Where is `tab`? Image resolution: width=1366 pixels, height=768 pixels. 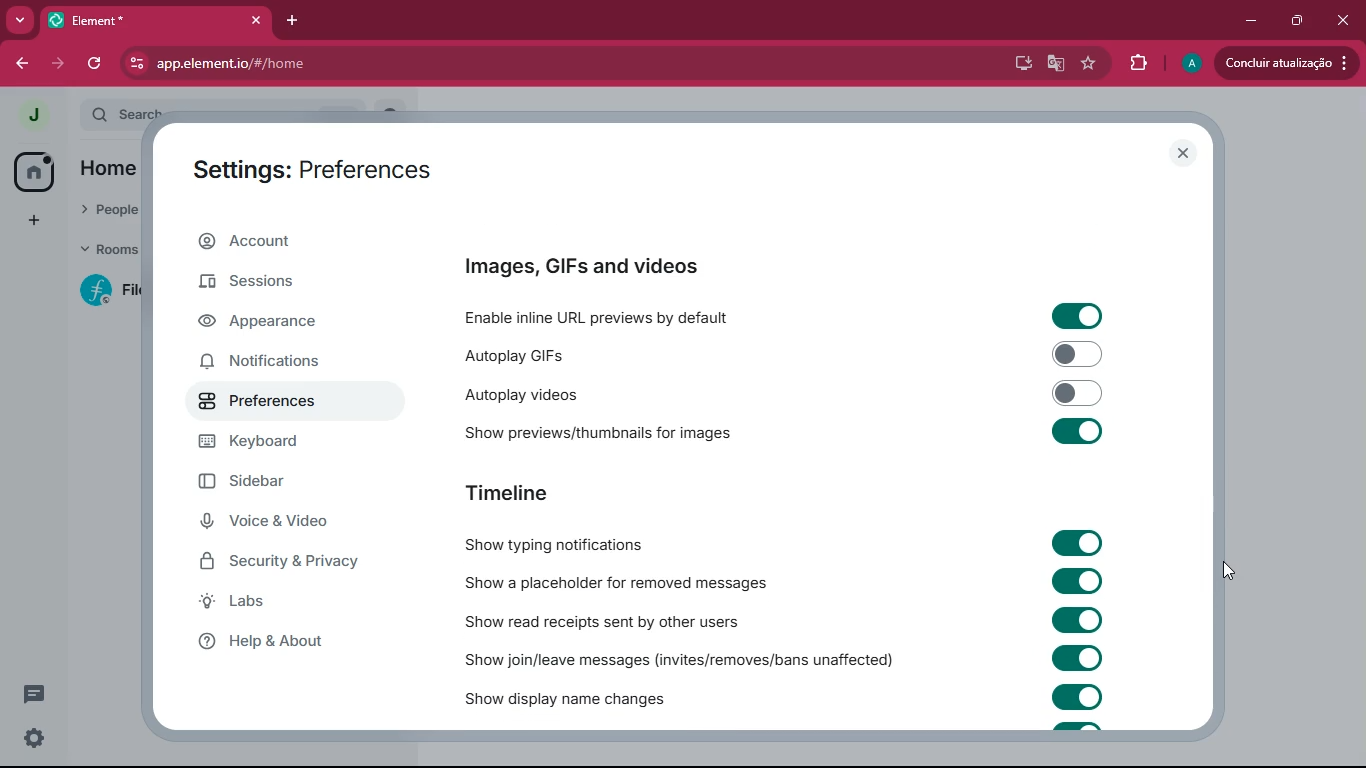
tab is located at coordinates (128, 20).